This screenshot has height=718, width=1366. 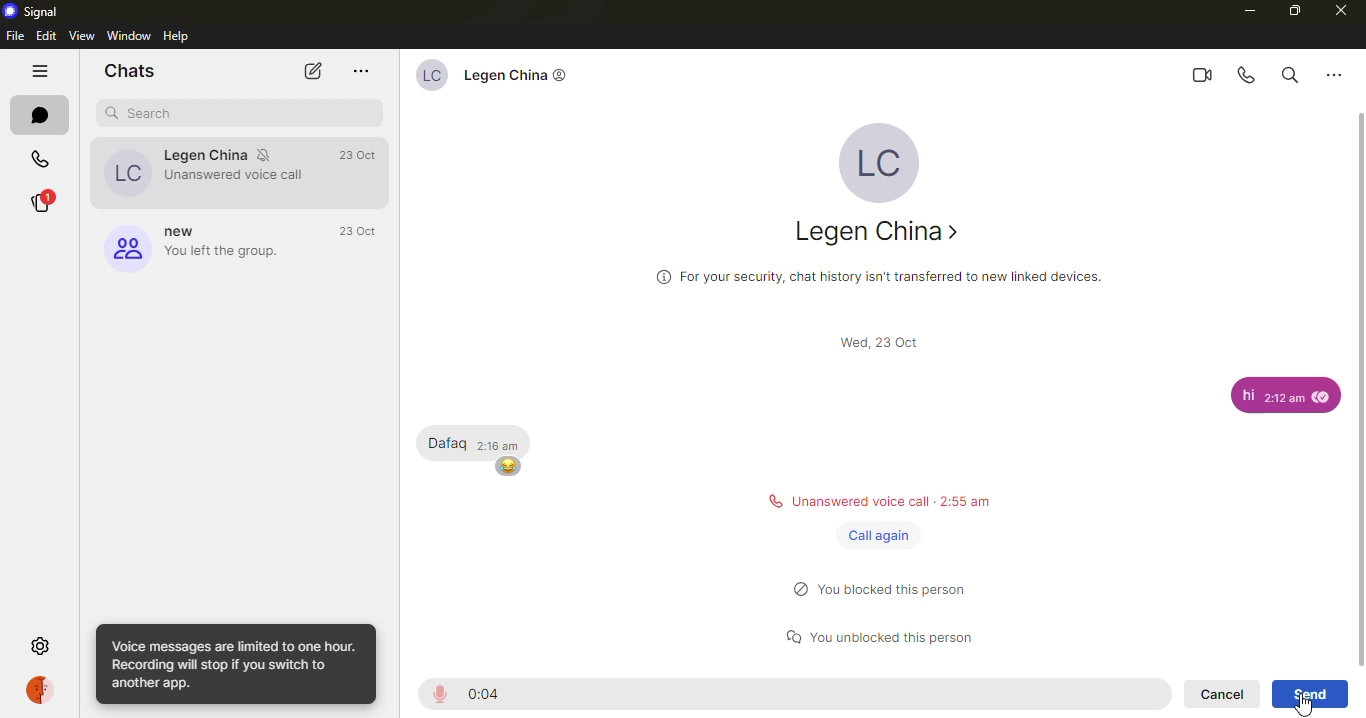 What do you see at coordinates (185, 231) in the screenshot?
I see `new` at bounding box center [185, 231].